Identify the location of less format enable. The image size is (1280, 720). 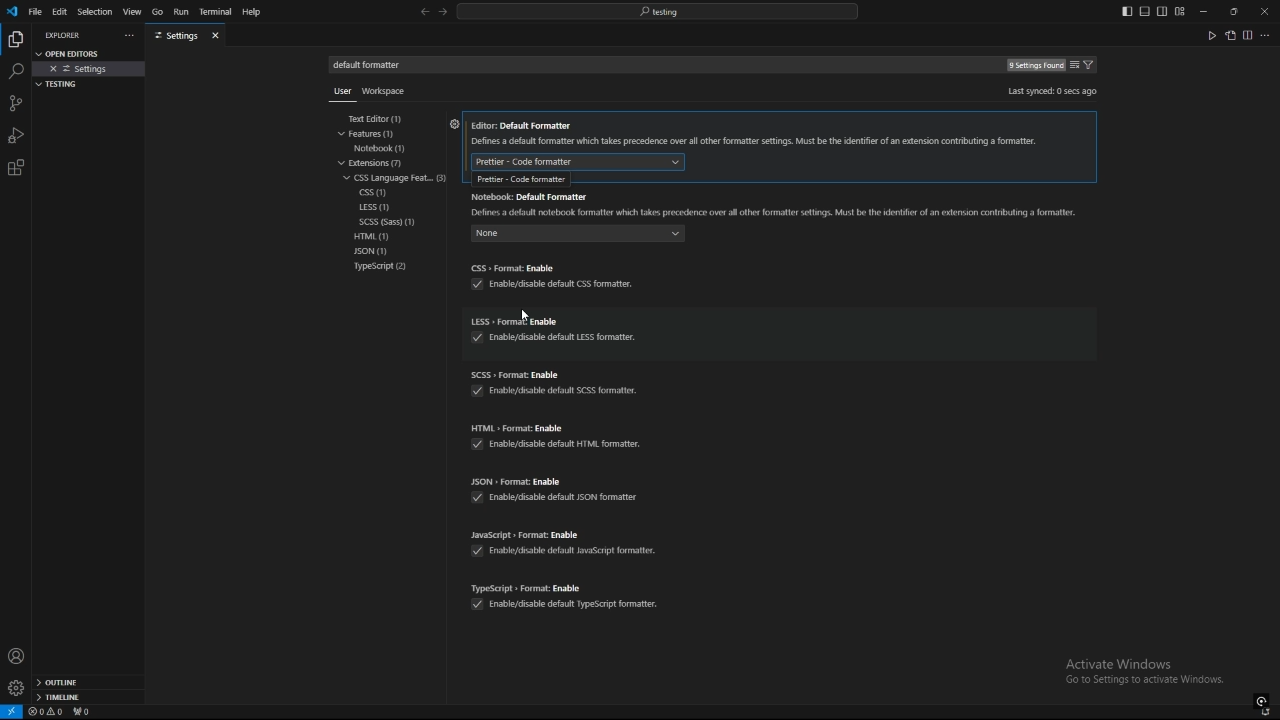
(556, 321).